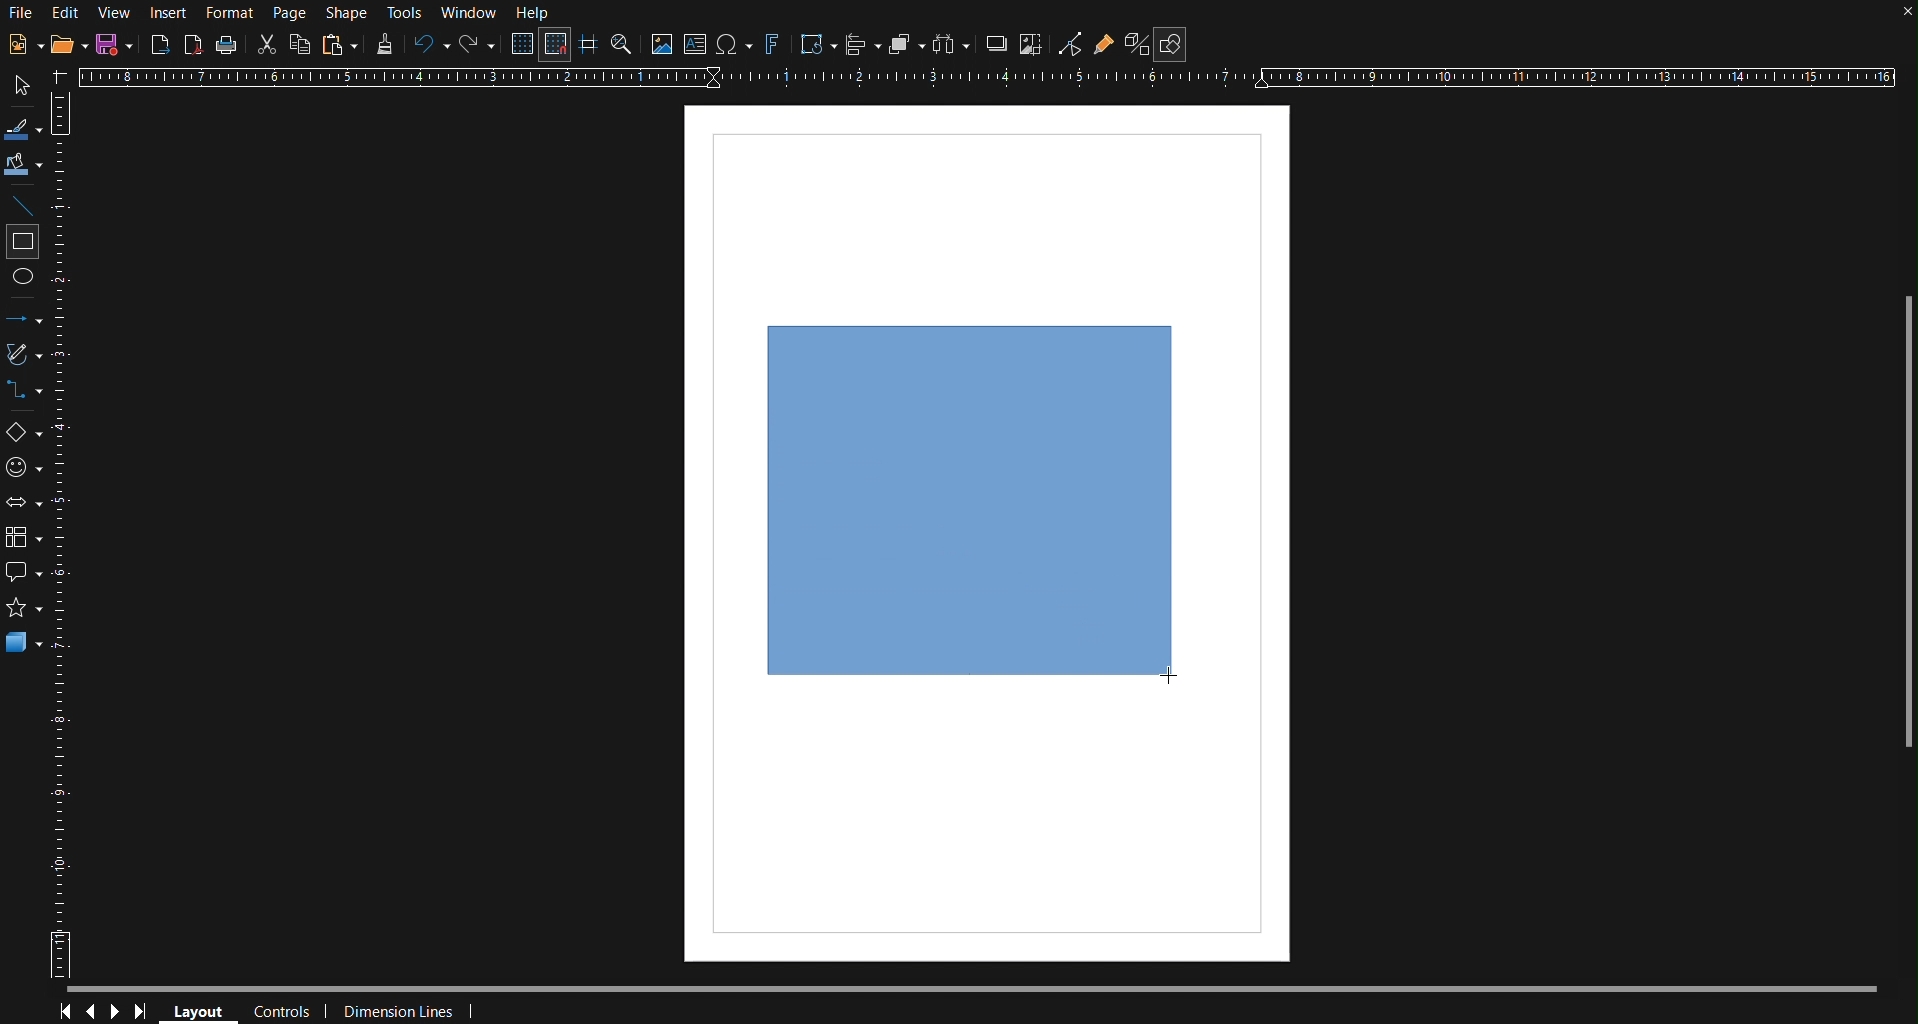 The height and width of the screenshot is (1024, 1918). What do you see at coordinates (1904, 16) in the screenshot?
I see `close` at bounding box center [1904, 16].